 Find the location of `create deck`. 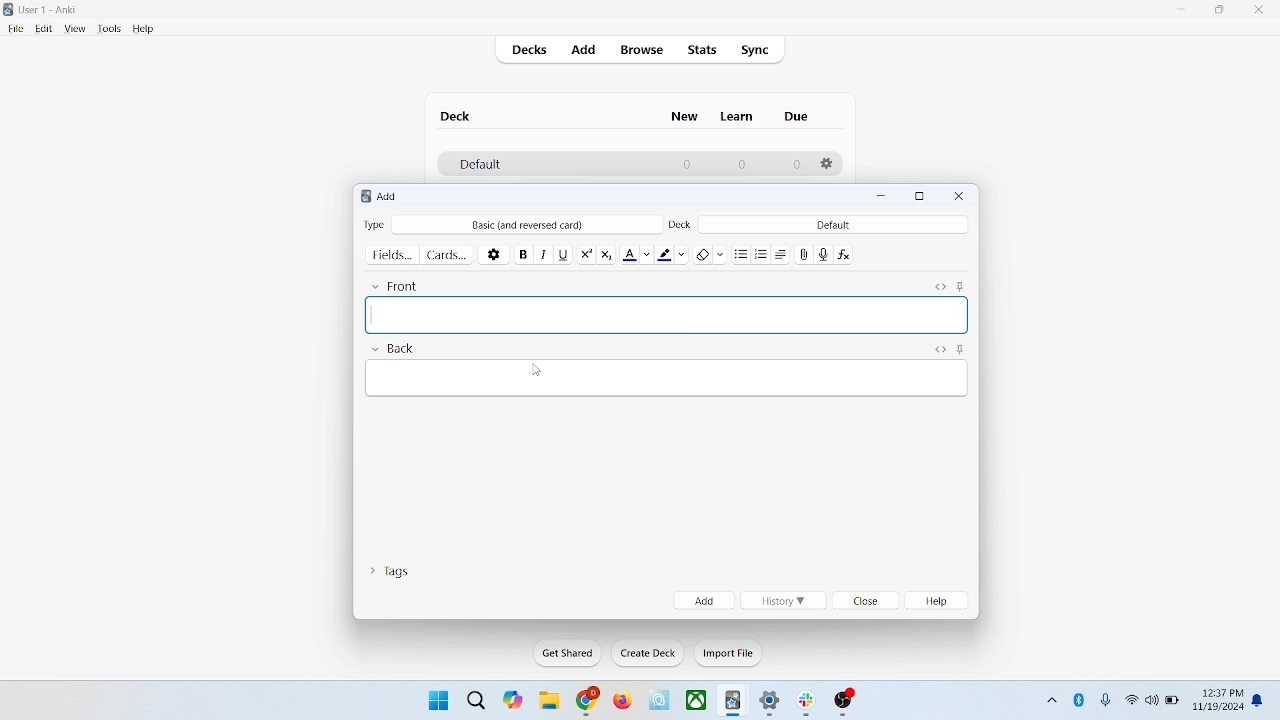

create deck is located at coordinates (649, 653).